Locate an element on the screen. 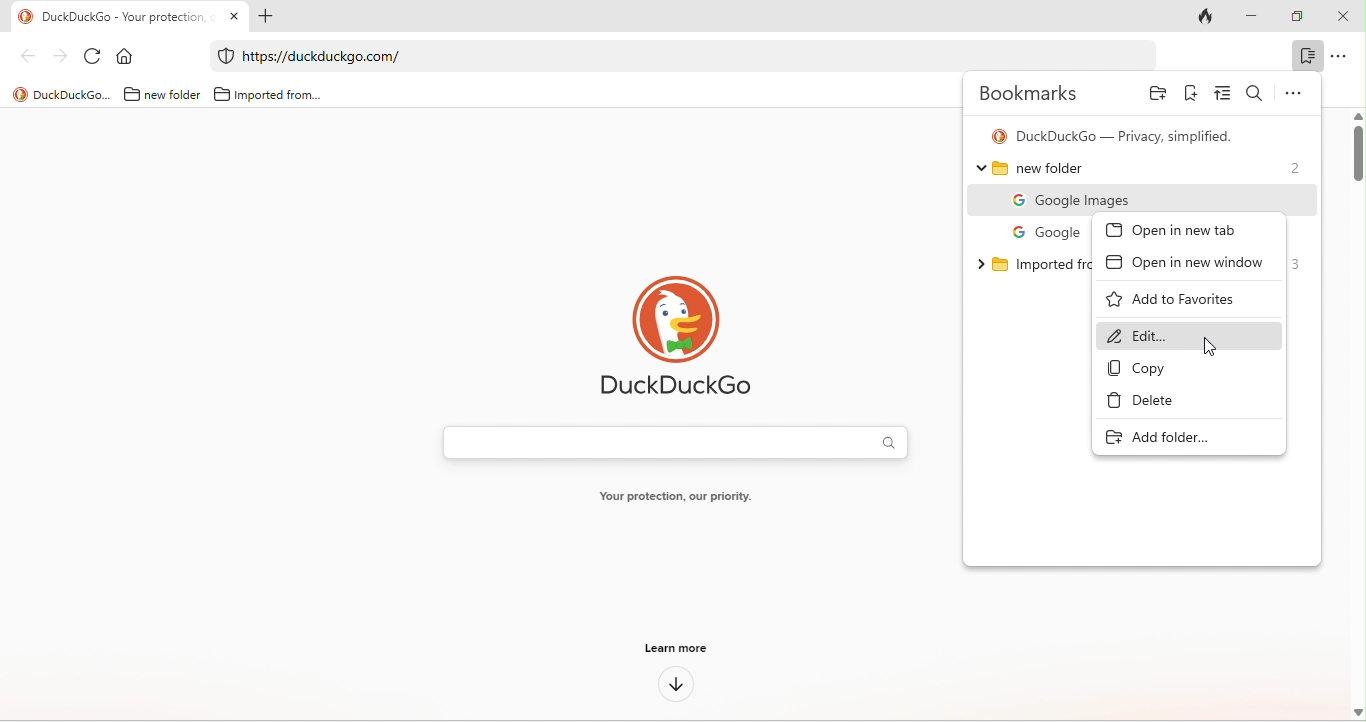  google is located at coordinates (1039, 231).